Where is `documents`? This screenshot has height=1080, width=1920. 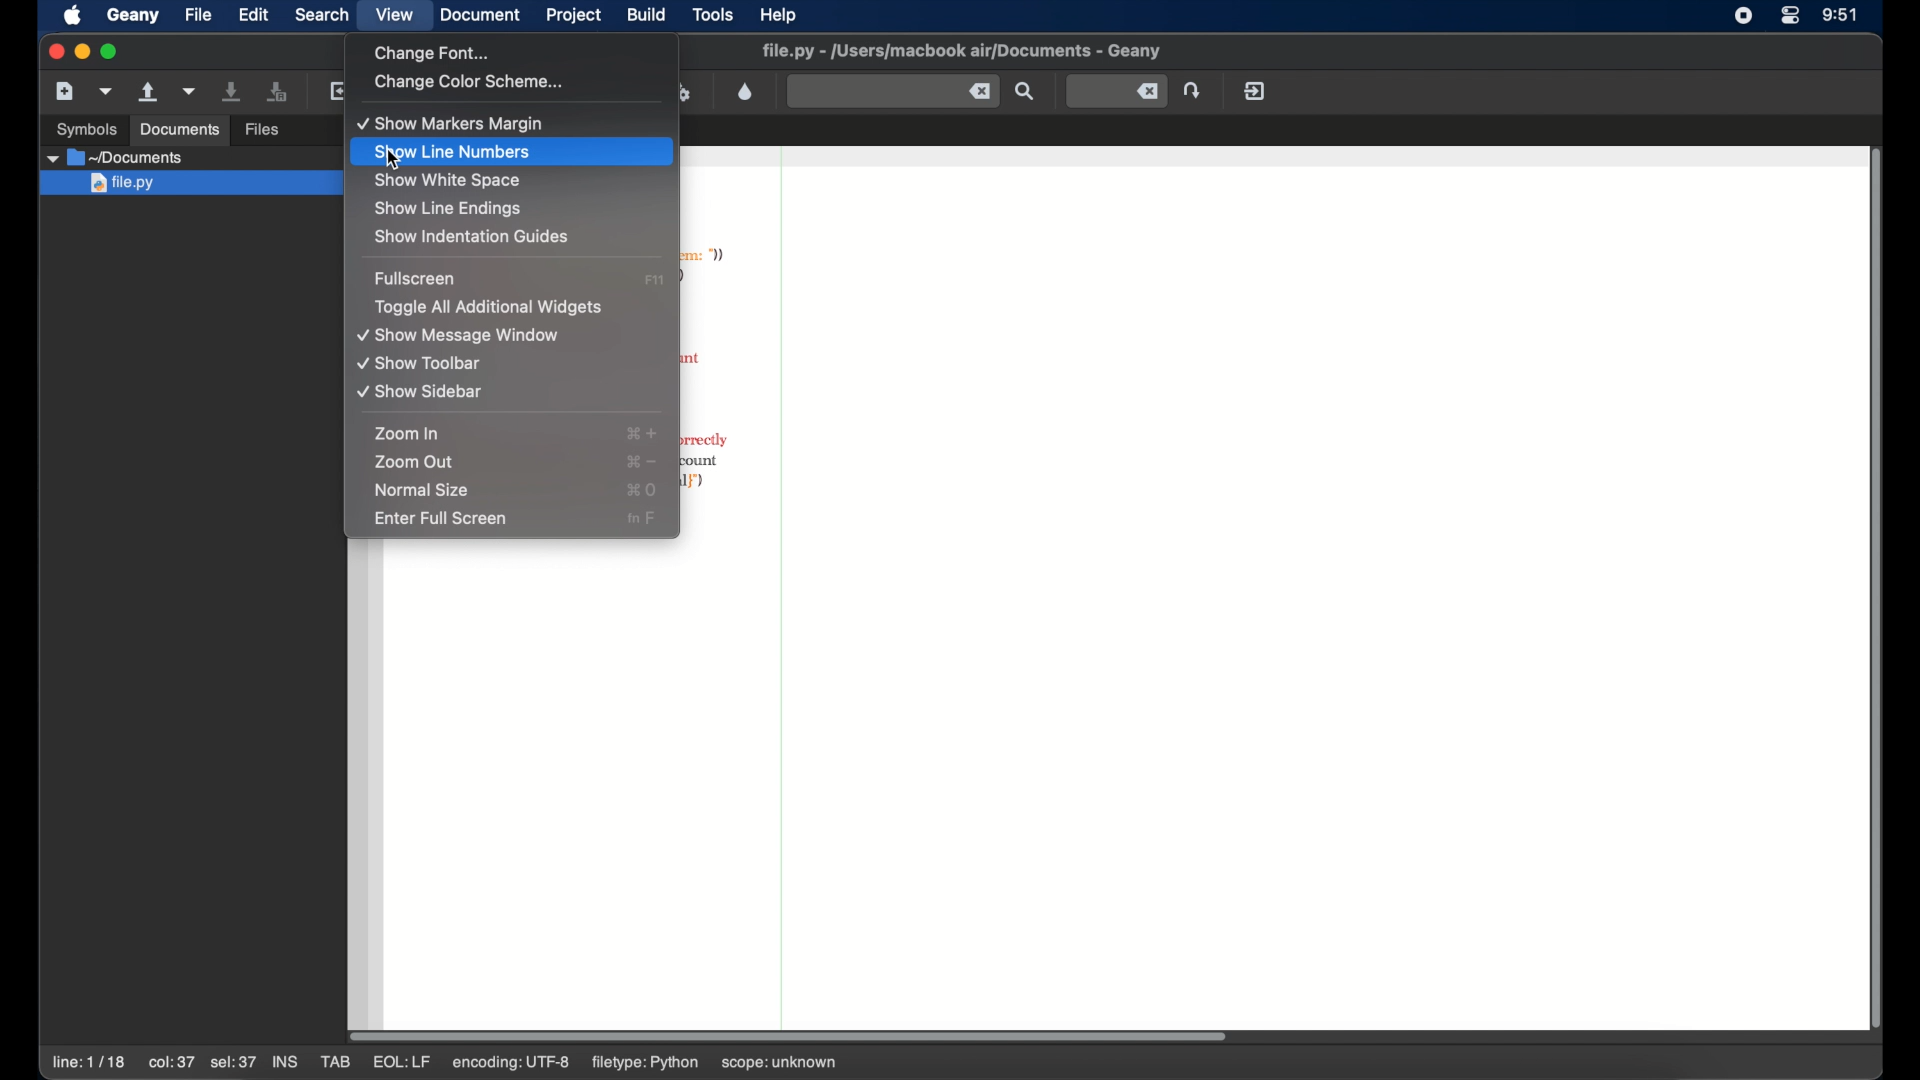 documents is located at coordinates (115, 158).